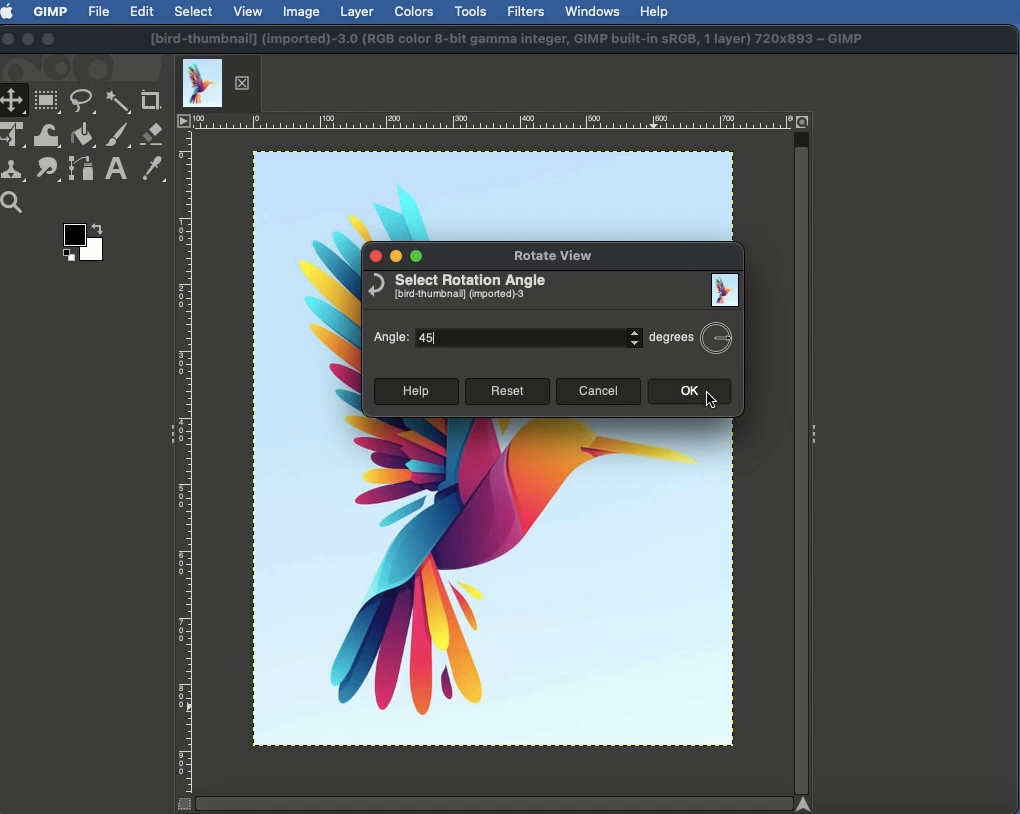 The width and height of the screenshot is (1020, 814). I want to click on Rectangular selector, so click(47, 102).